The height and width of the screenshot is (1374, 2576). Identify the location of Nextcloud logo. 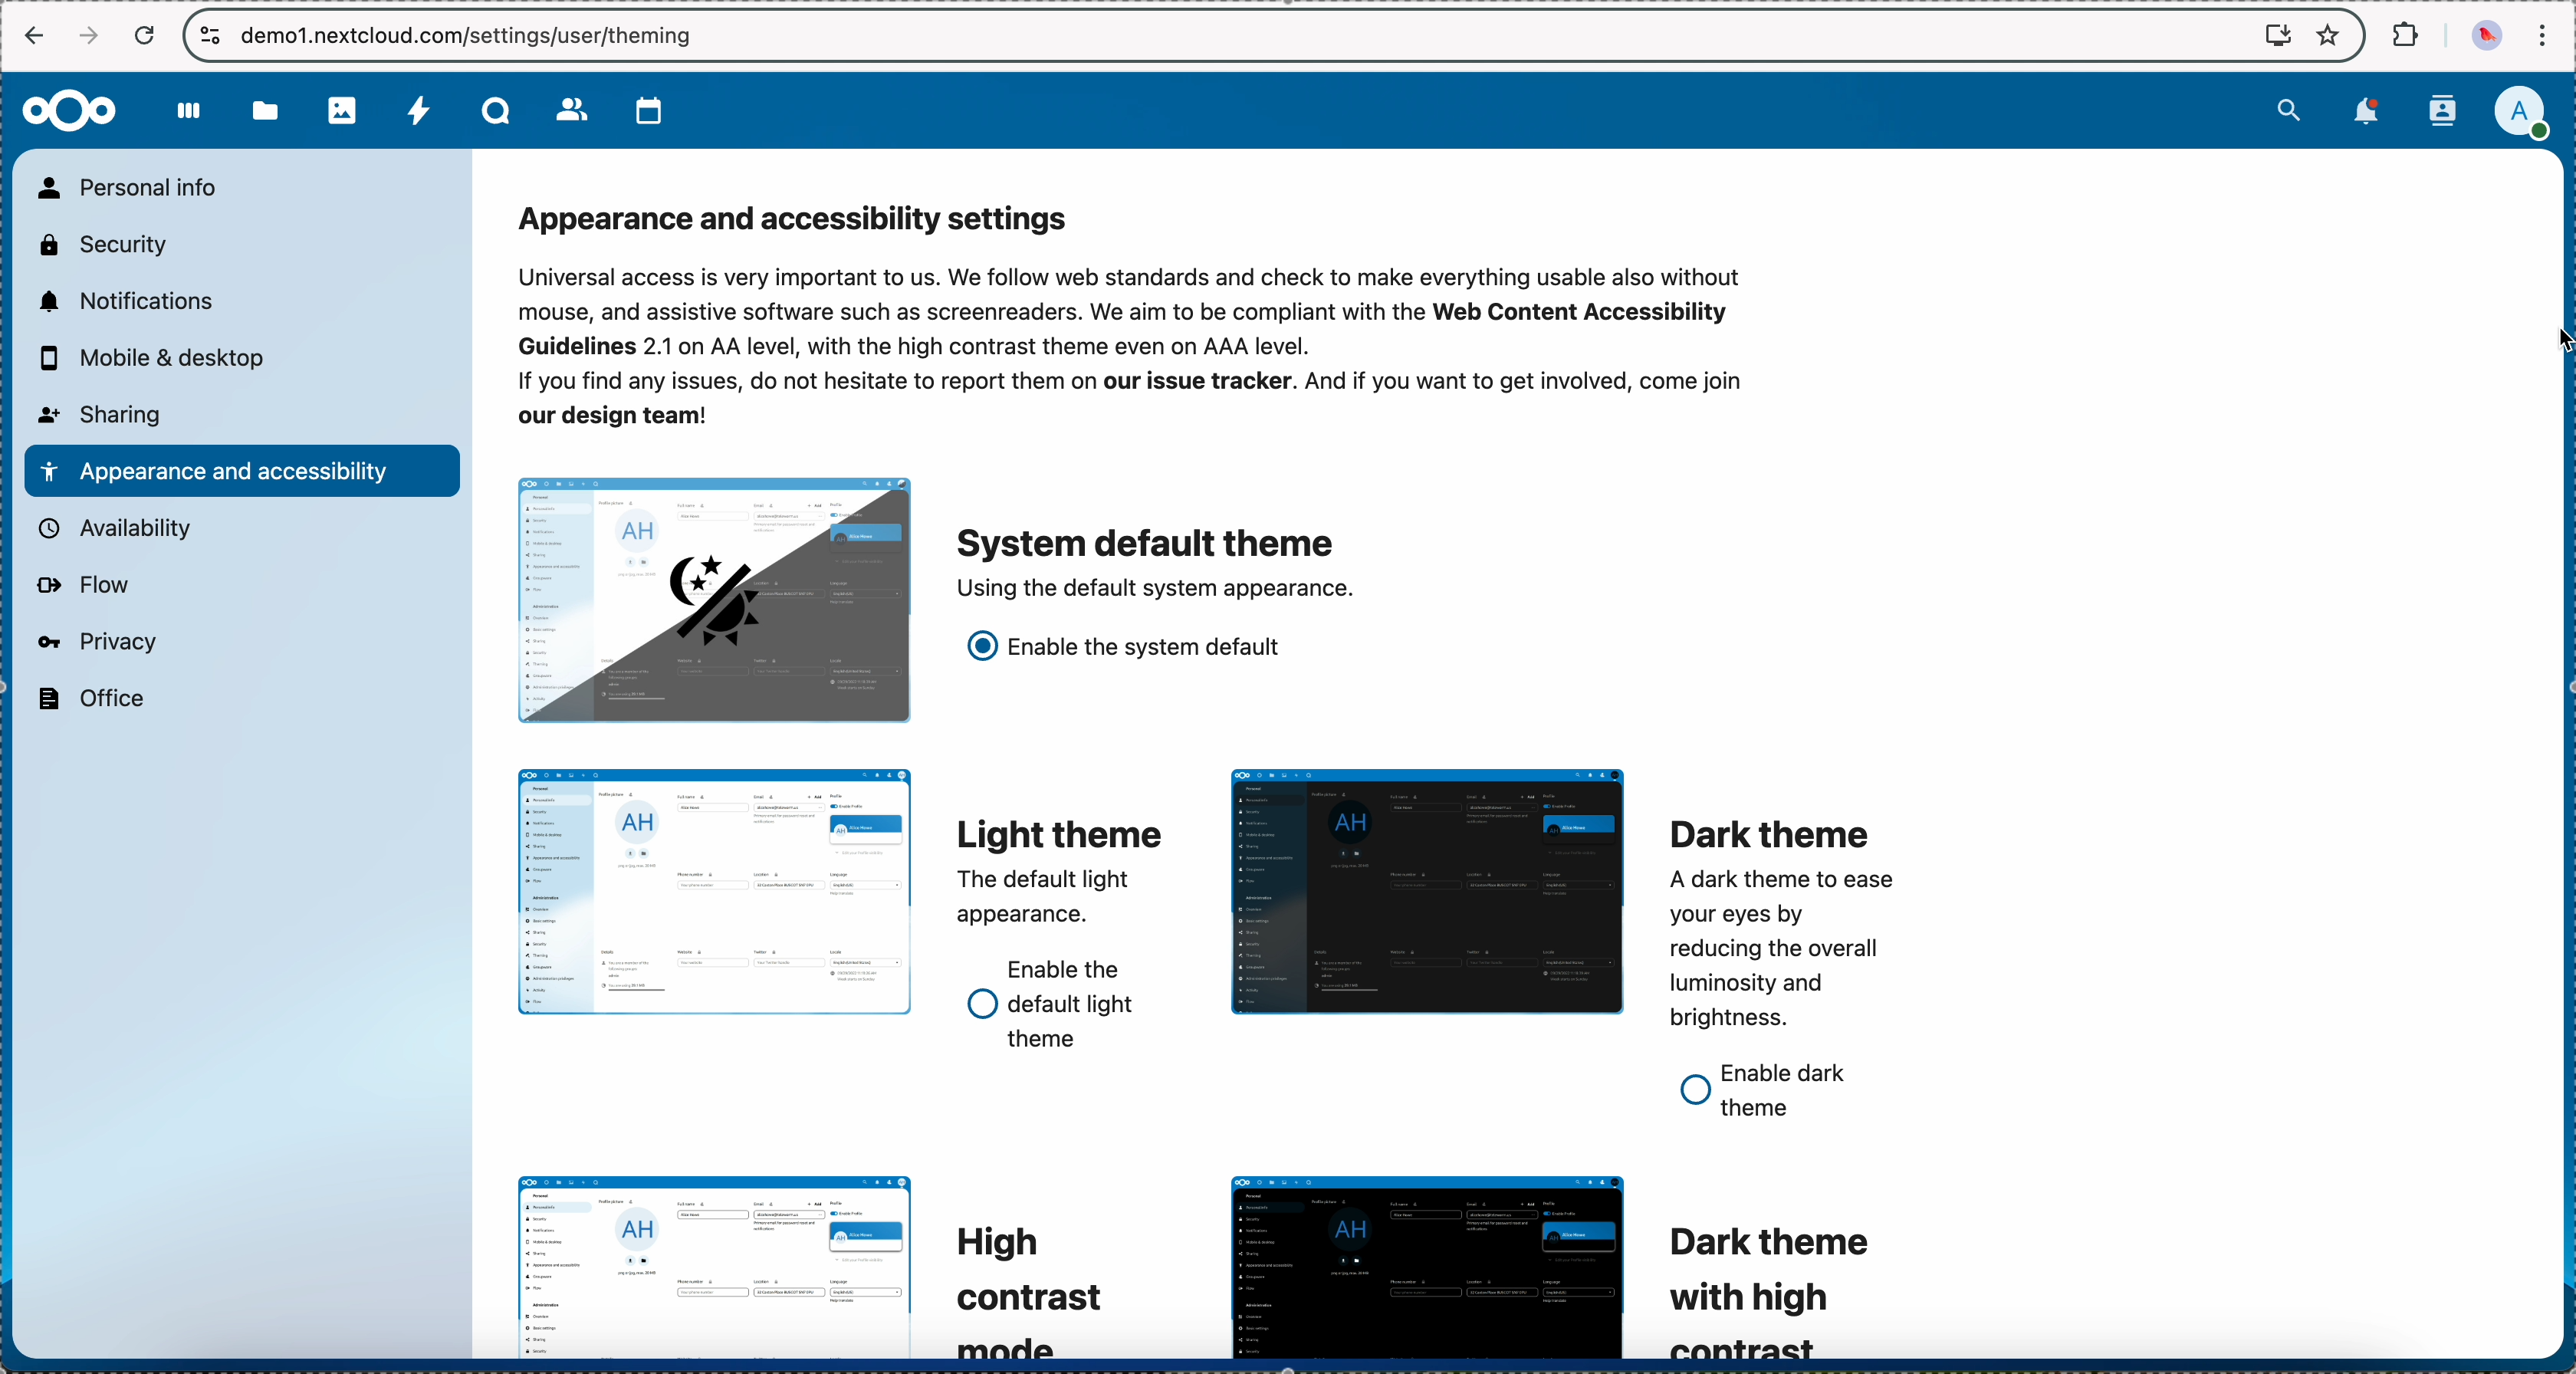
(71, 109).